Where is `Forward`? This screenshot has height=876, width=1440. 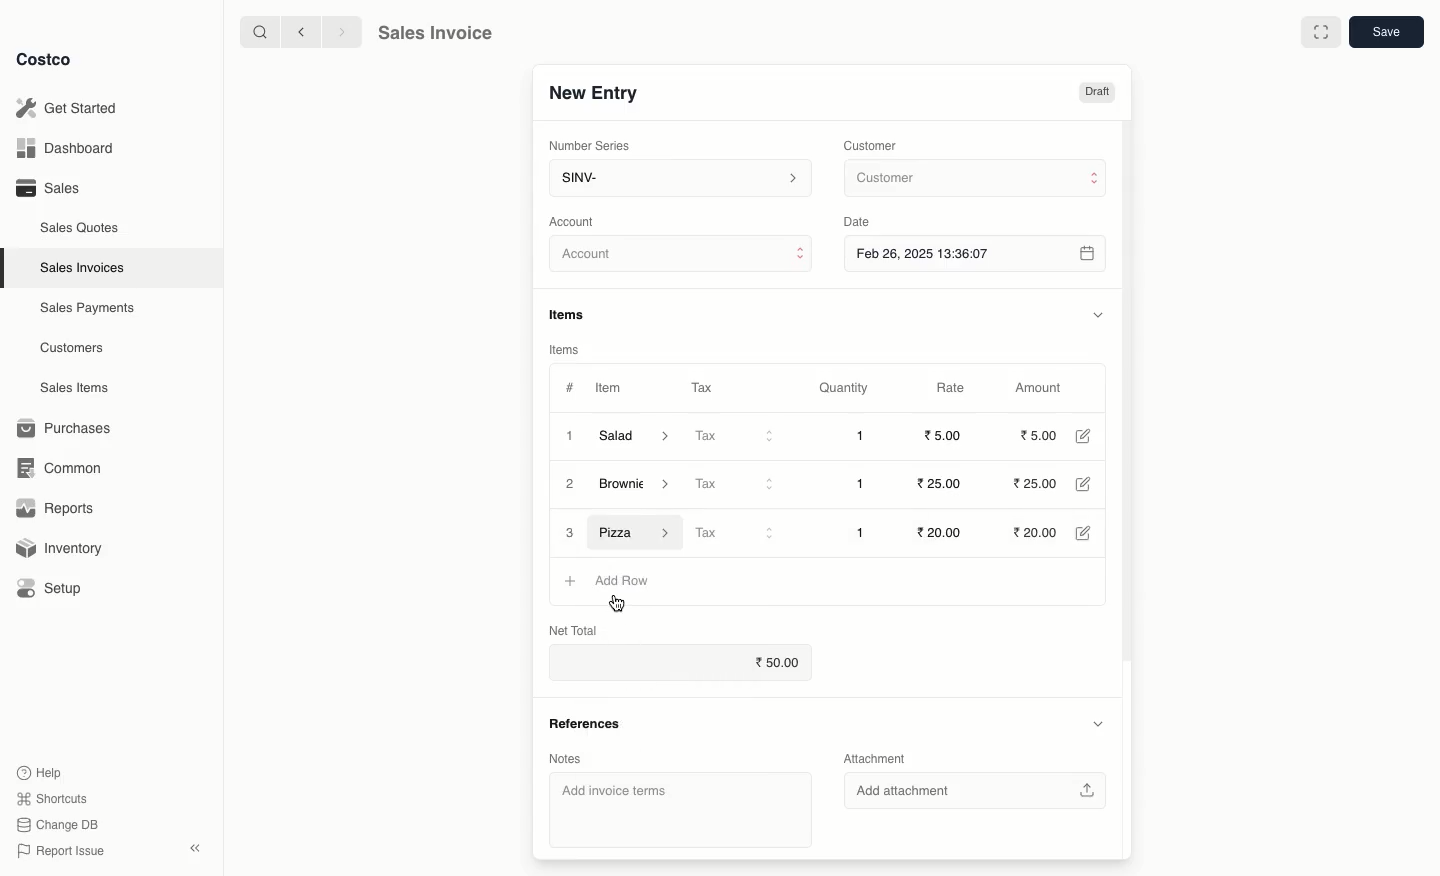 Forward is located at coordinates (341, 33).